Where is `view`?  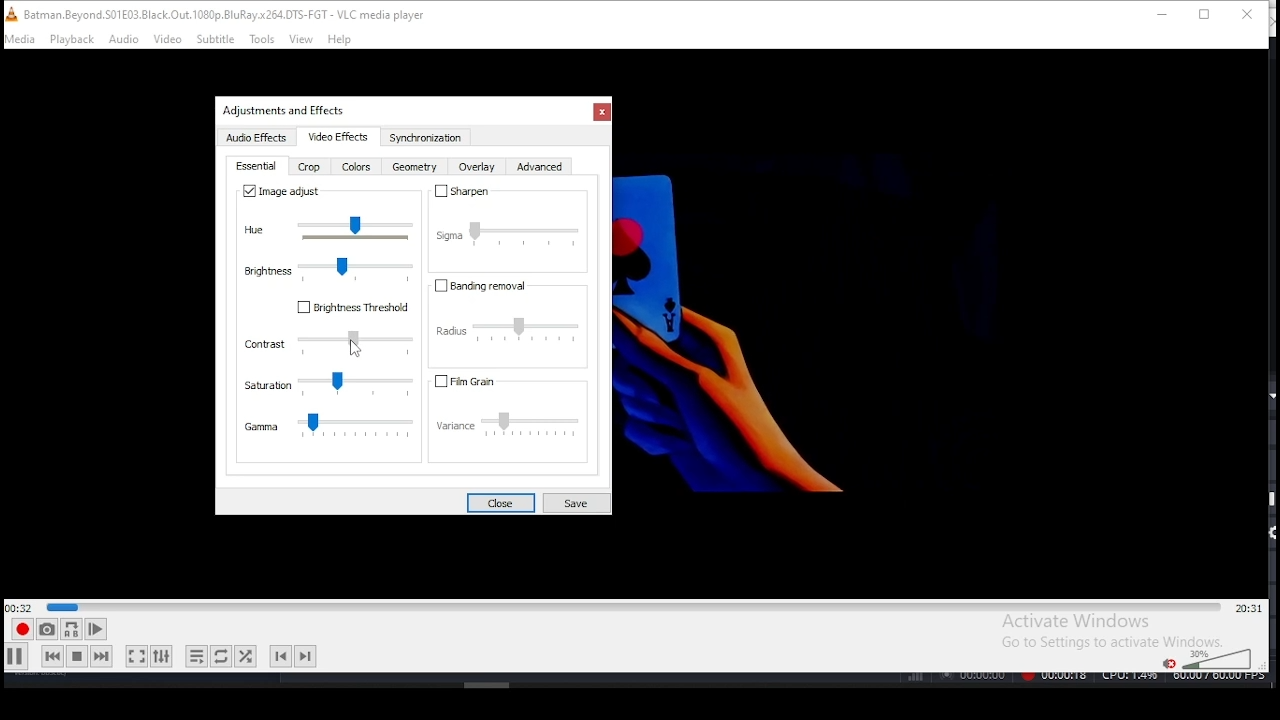
view is located at coordinates (302, 39).